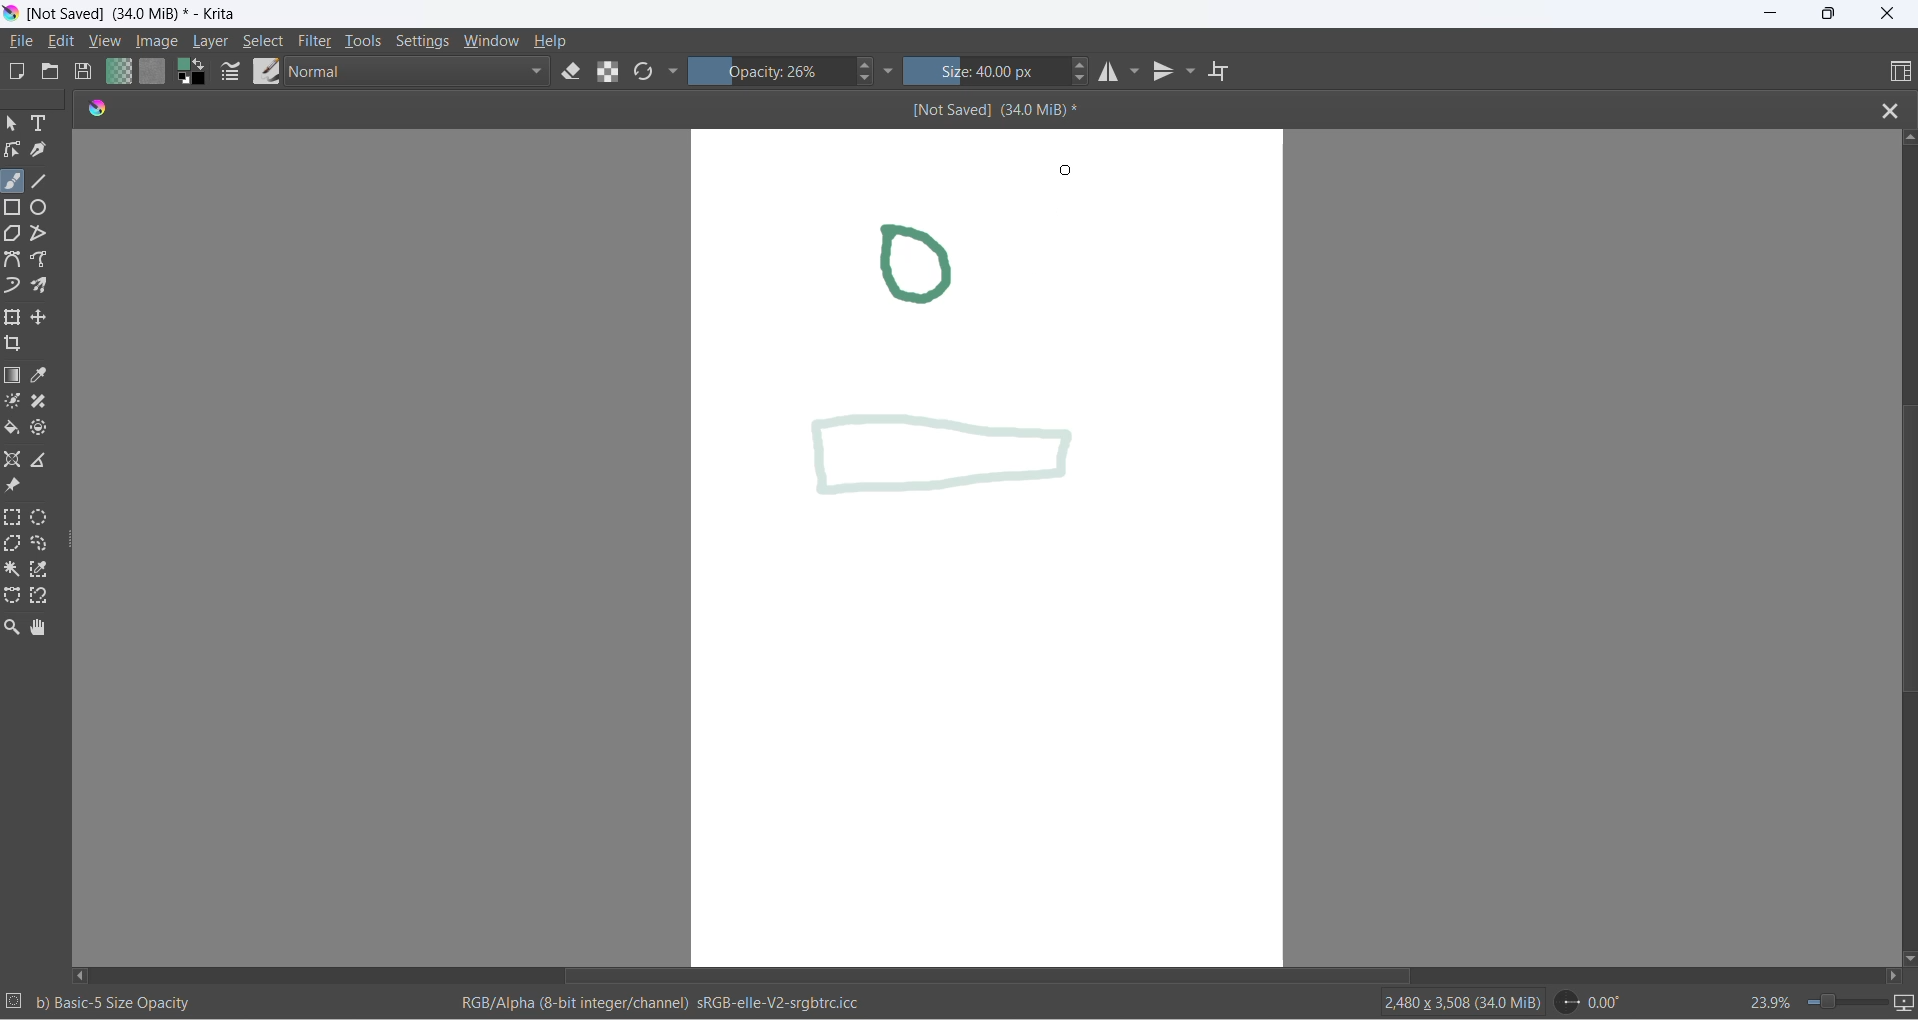 The image size is (1918, 1020). What do you see at coordinates (670, 1005) in the screenshot?
I see `RGB/Alpha (8-bit integer/channel) sRGb-elle-V2-srgbtrc.icc` at bounding box center [670, 1005].